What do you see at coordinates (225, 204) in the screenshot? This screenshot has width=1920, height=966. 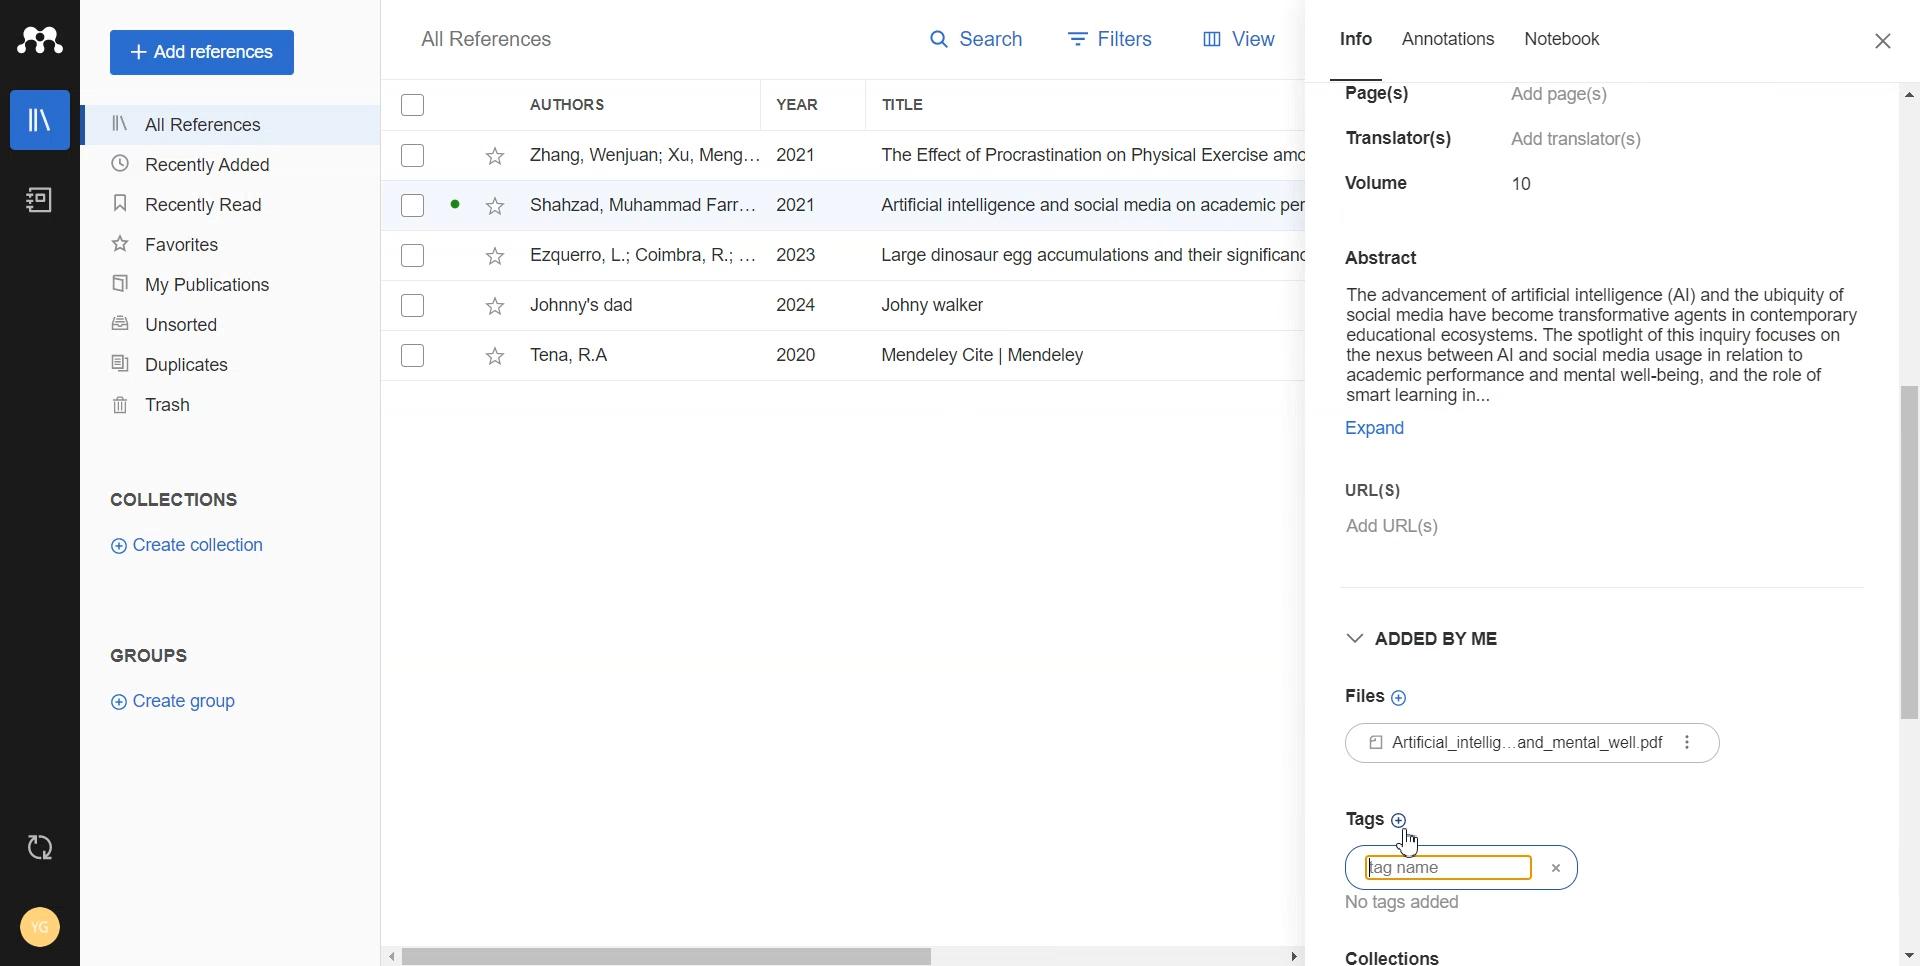 I see `Recently Read` at bounding box center [225, 204].